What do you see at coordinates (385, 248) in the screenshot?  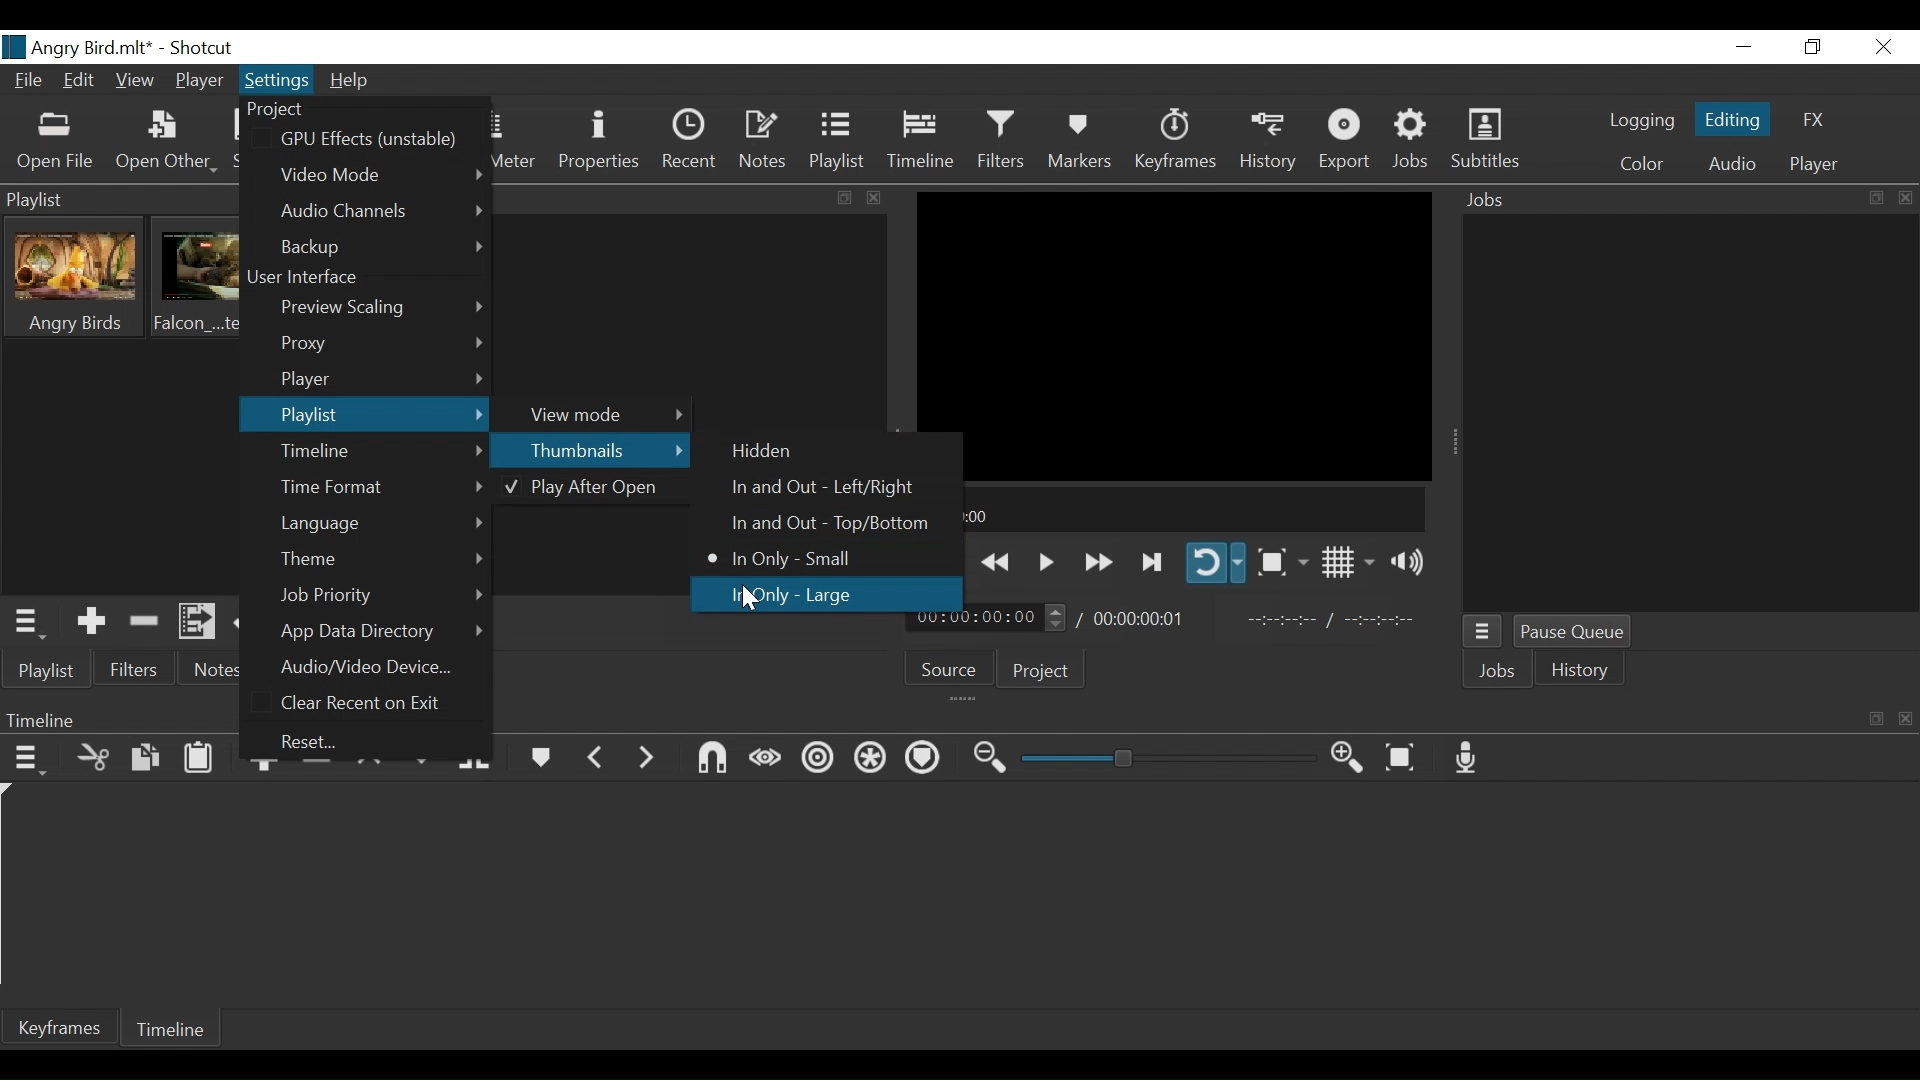 I see `Backup` at bounding box center [385, 248].